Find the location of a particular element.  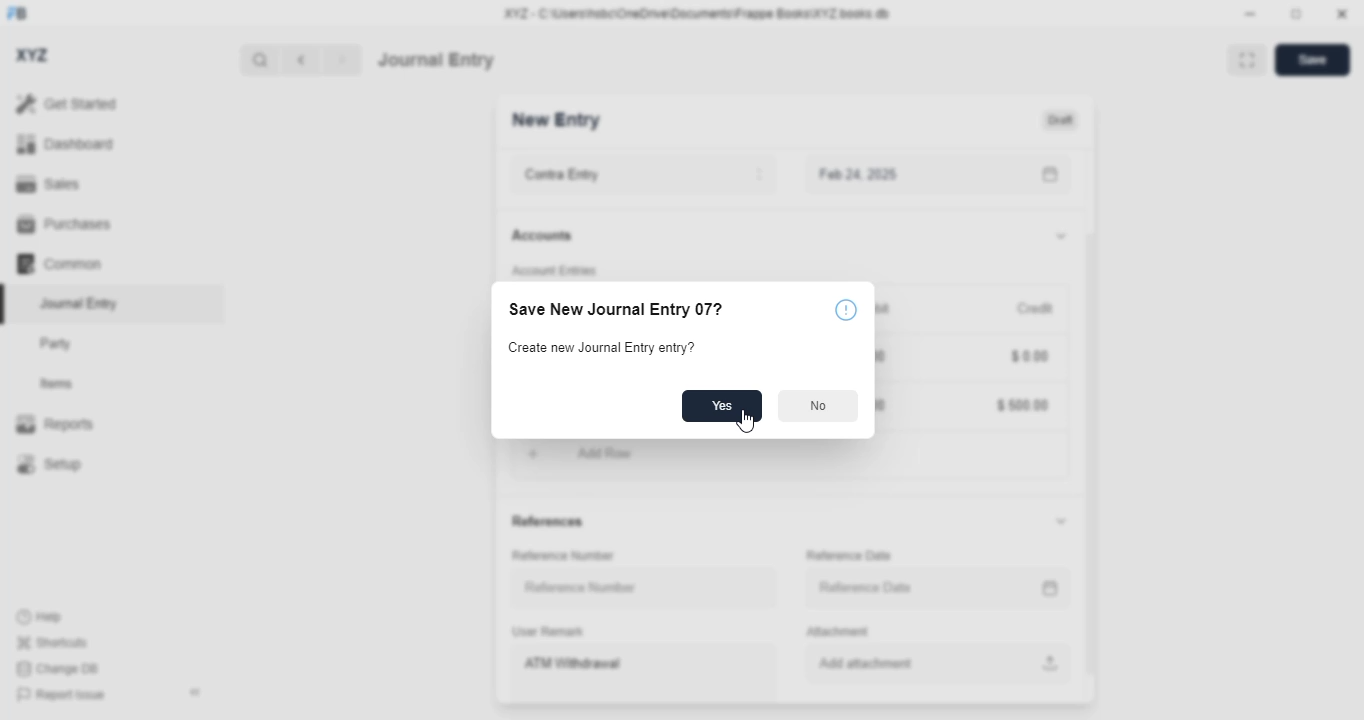

reference date is located at coordinates (897, 586).